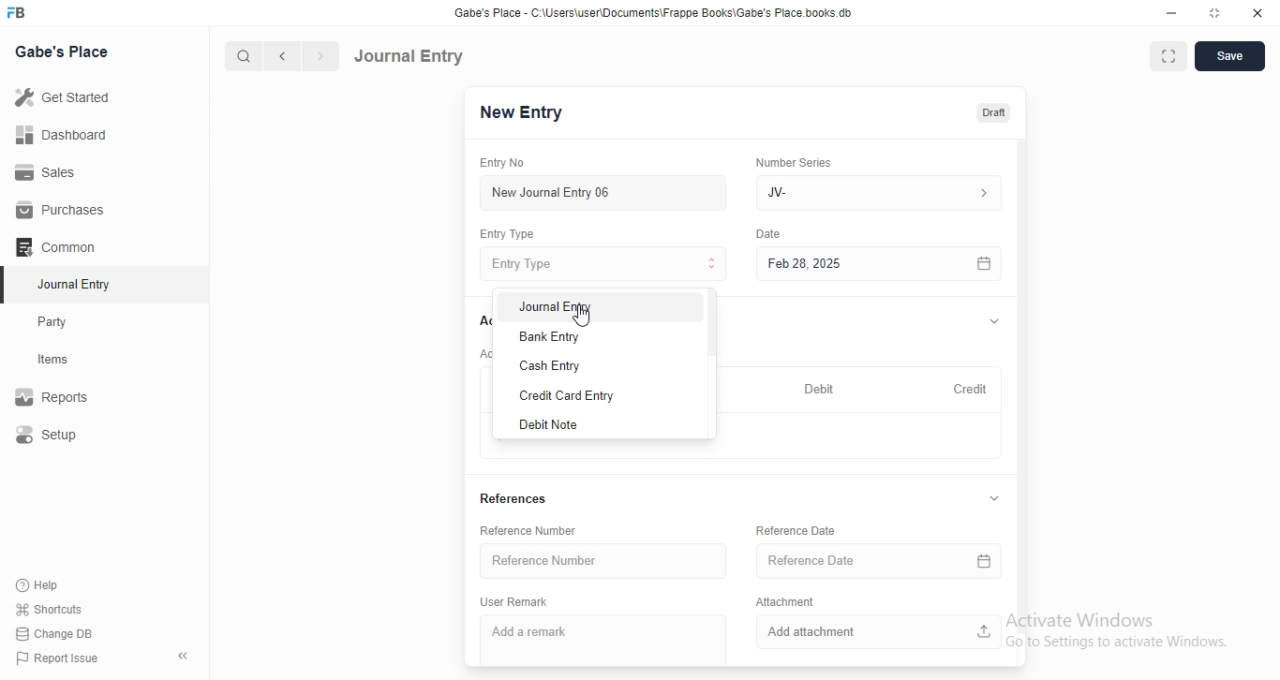  What do you see at coordinates (521, 601) in the screenshot?
I see `User Remark` at bounding box center [521, 601].